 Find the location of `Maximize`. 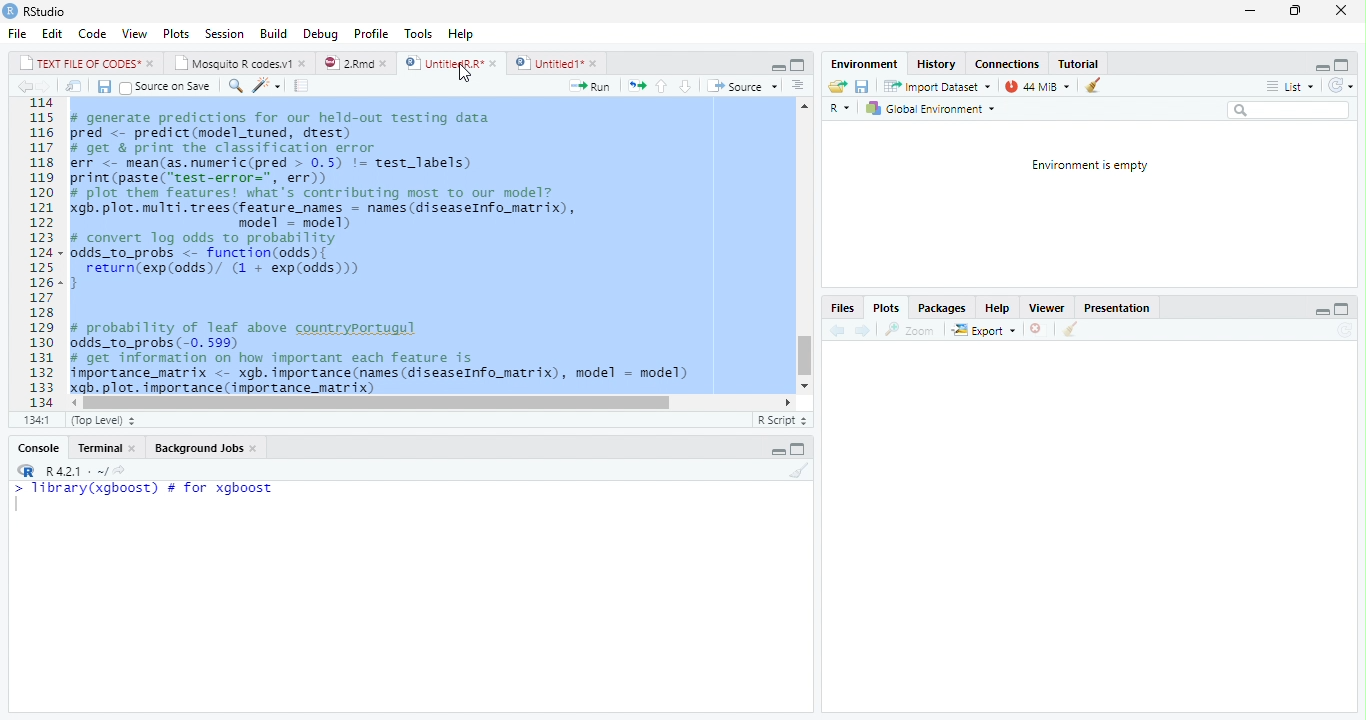

Maximize is located at coordinates (801, 447).